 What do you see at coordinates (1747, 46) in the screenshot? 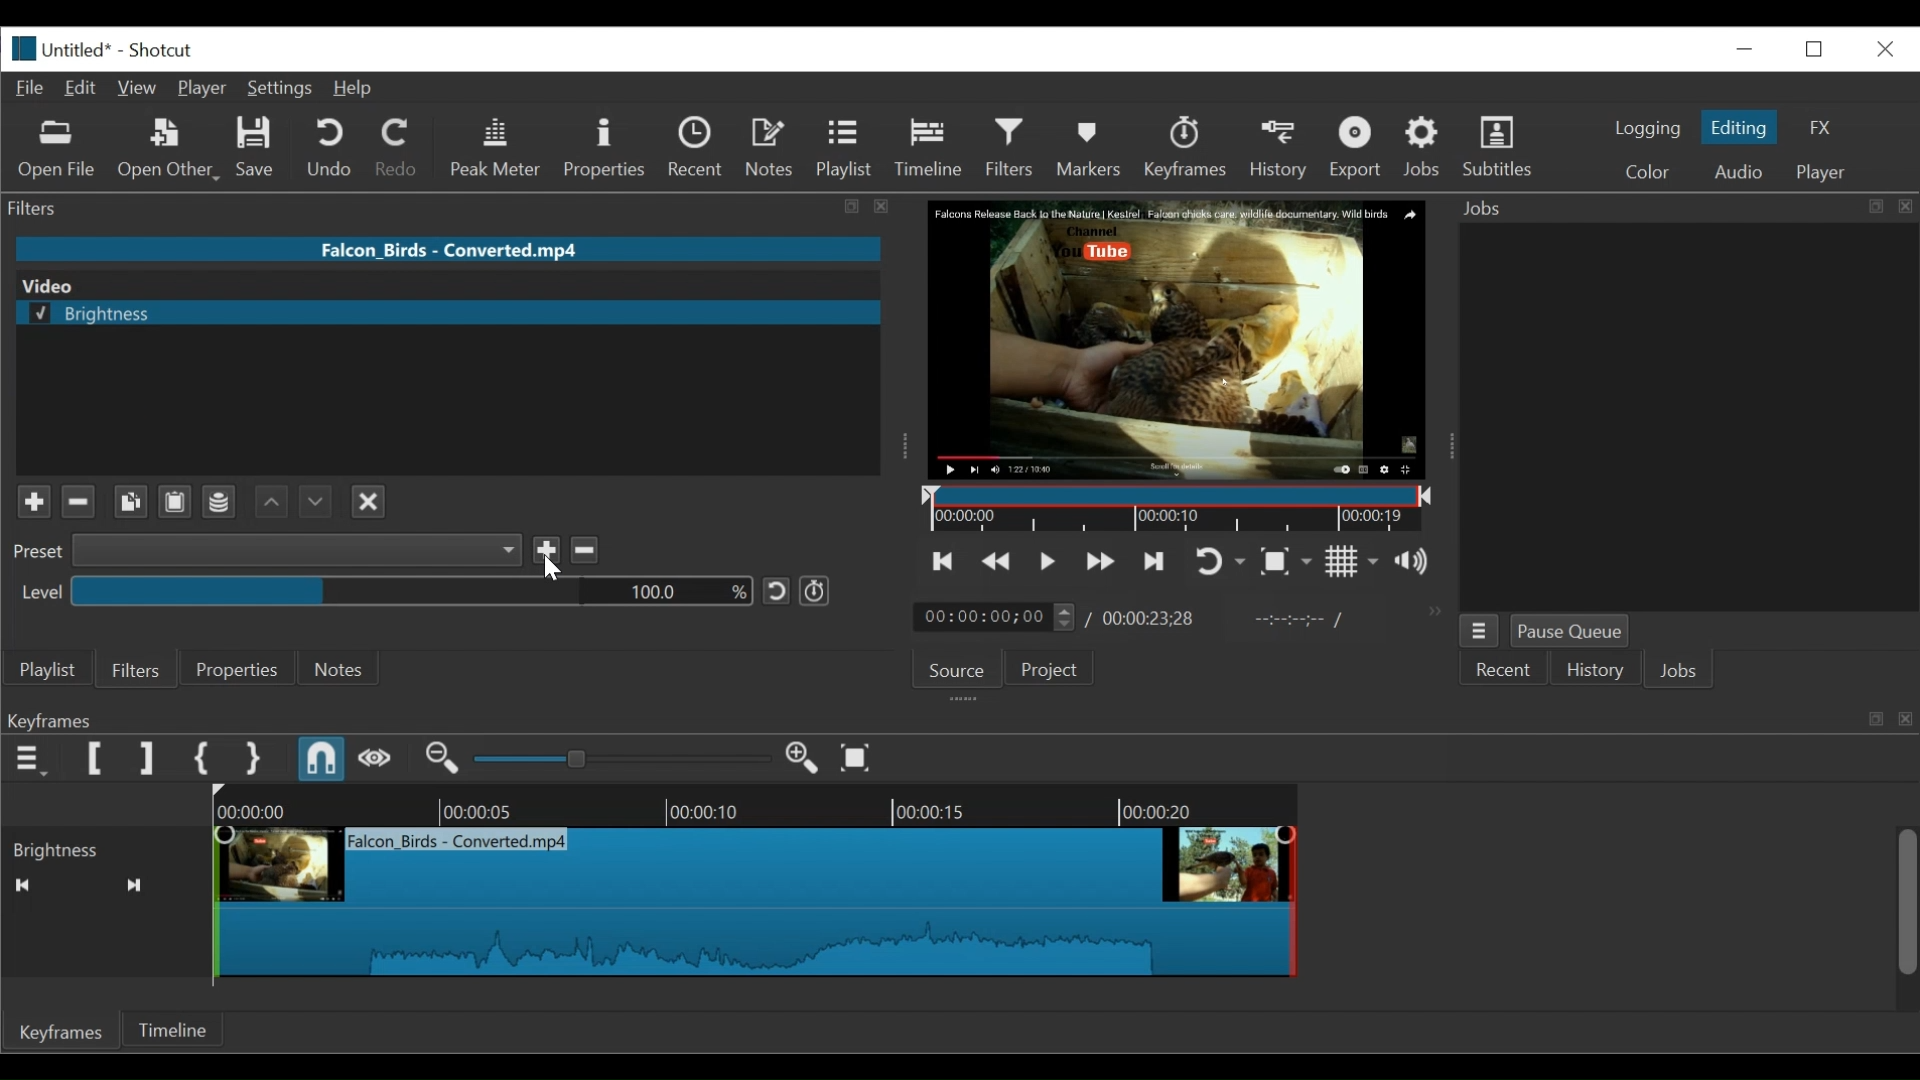
I see `Restore` at bounding box center [1747, 46].